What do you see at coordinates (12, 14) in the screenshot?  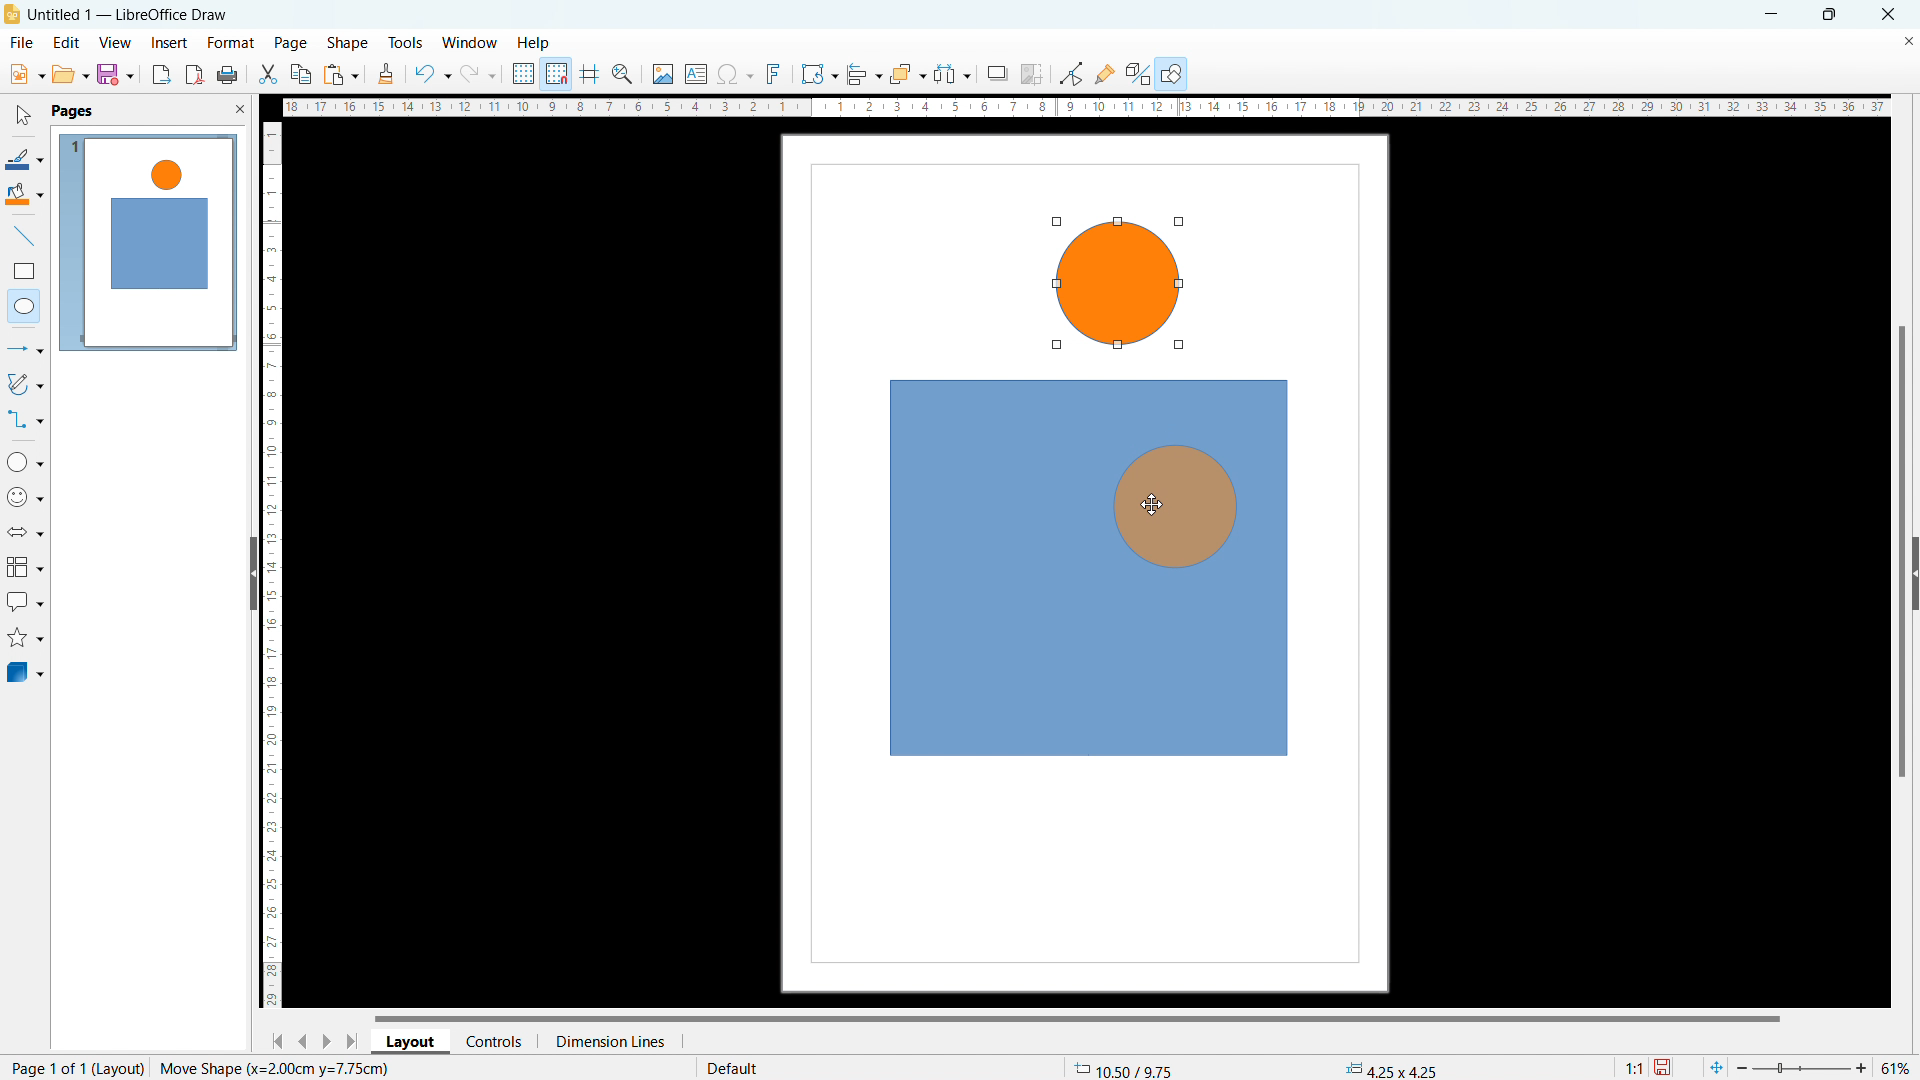 I see `logo` at bounding box center [12, 14].